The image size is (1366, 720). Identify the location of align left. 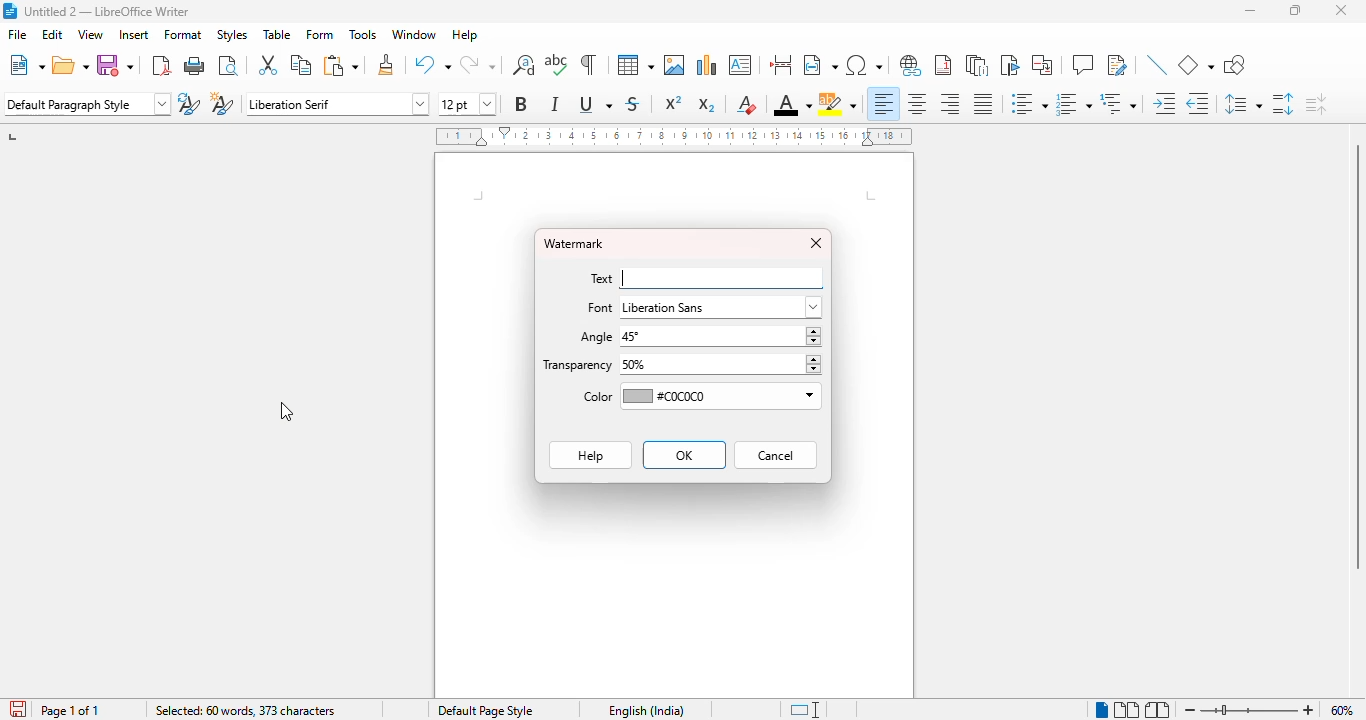
(884, 103).